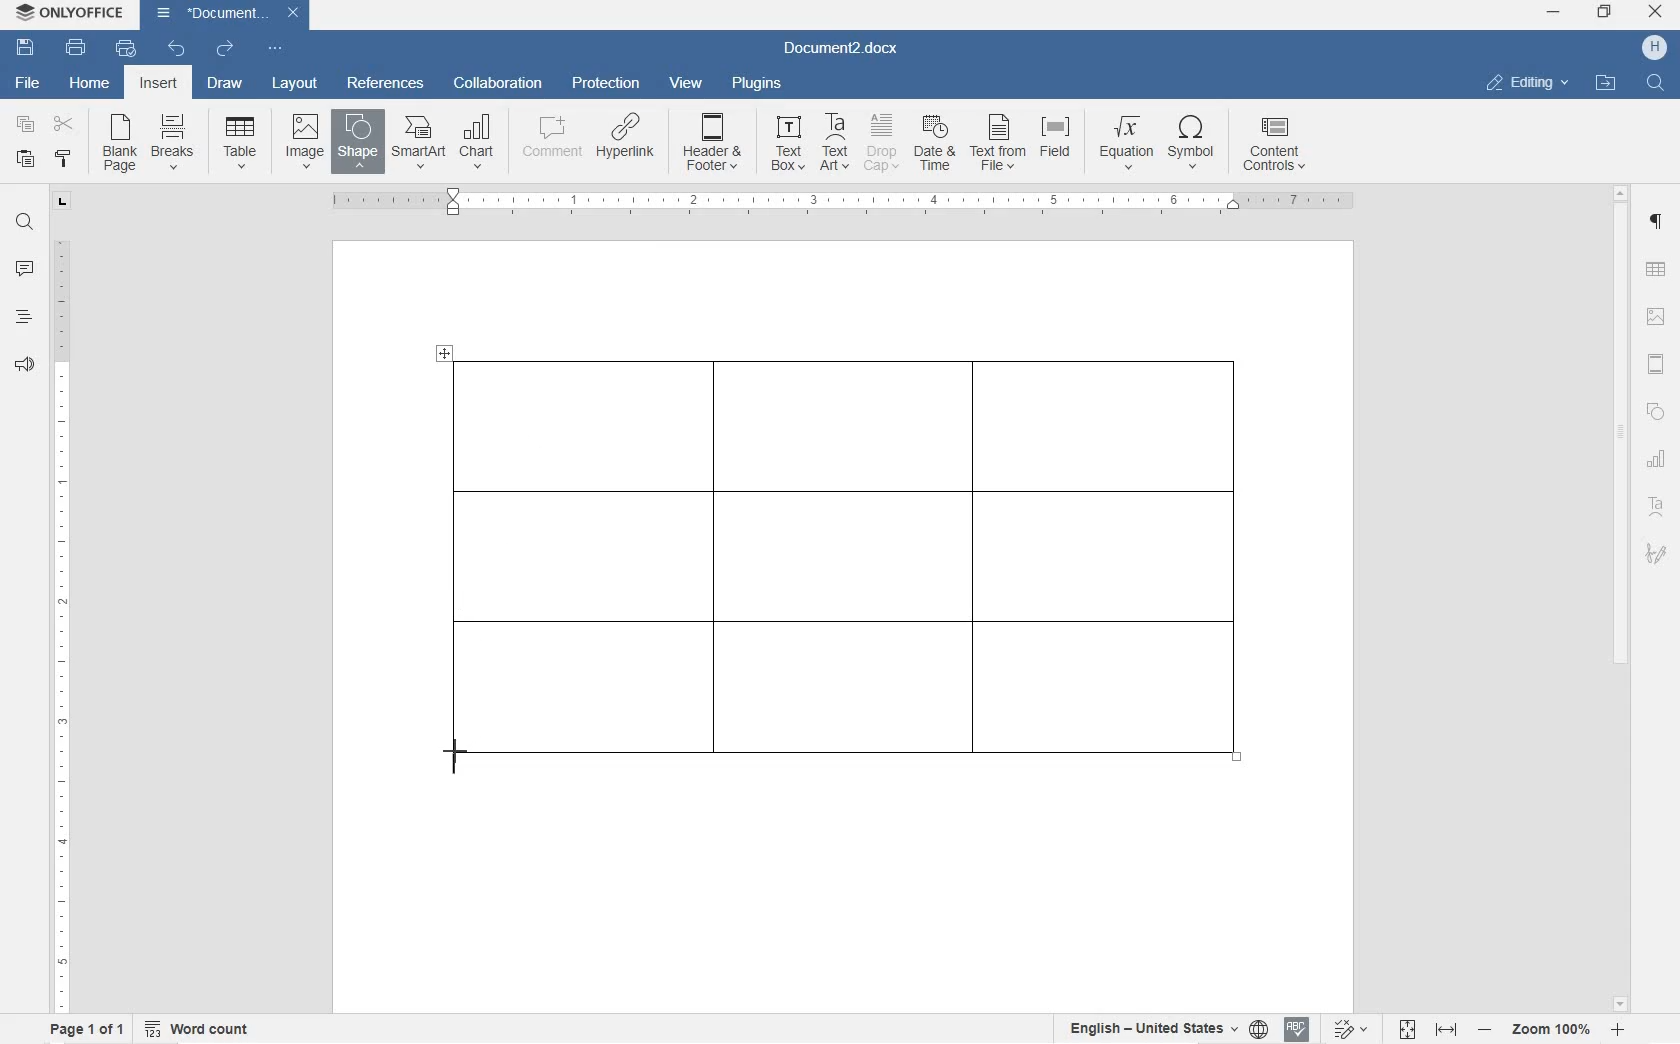 Image resolution: width=1680 pixels, height=1044 pixels. What do you see at coordinates (1193, 146) in the screenshot?
I see `SYMBOL` at bounding box center [1193, 146].